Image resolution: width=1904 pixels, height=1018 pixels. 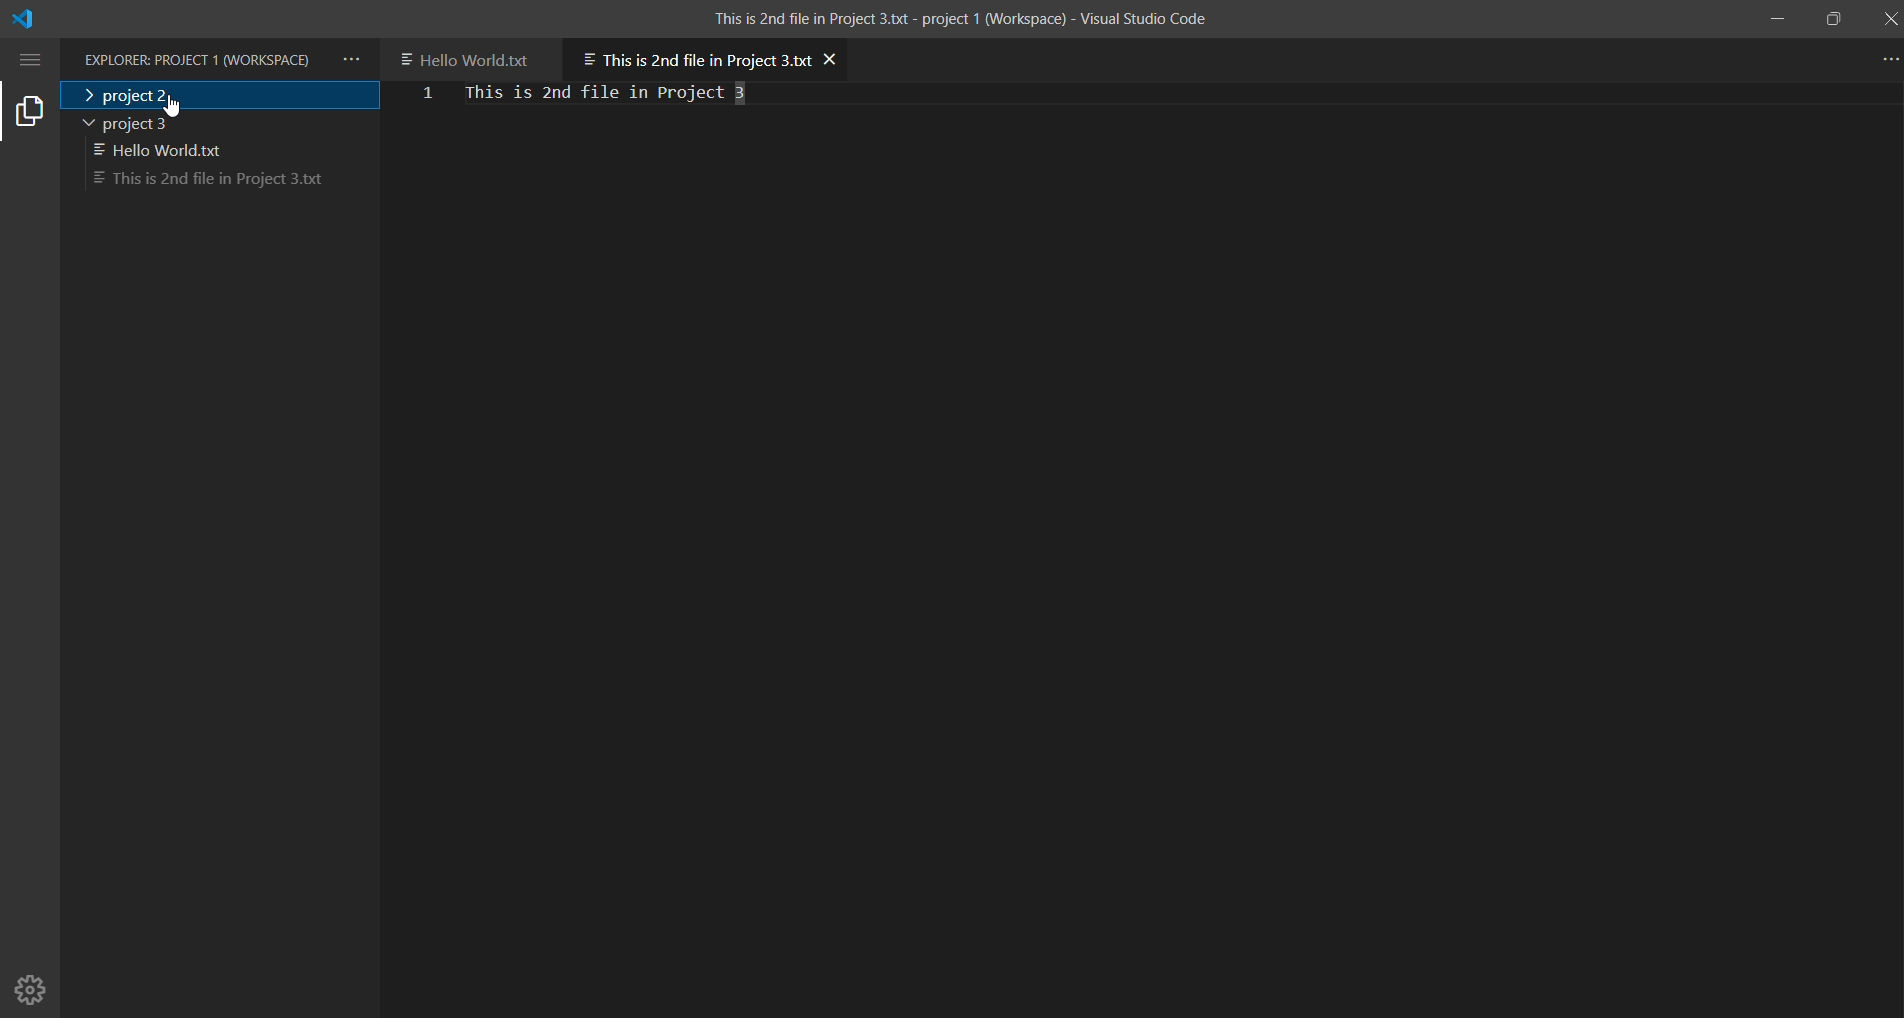 What do you see at coordinates (172, 100) in the screenshot?
I see `cursor` at bounding box center [172, 100].